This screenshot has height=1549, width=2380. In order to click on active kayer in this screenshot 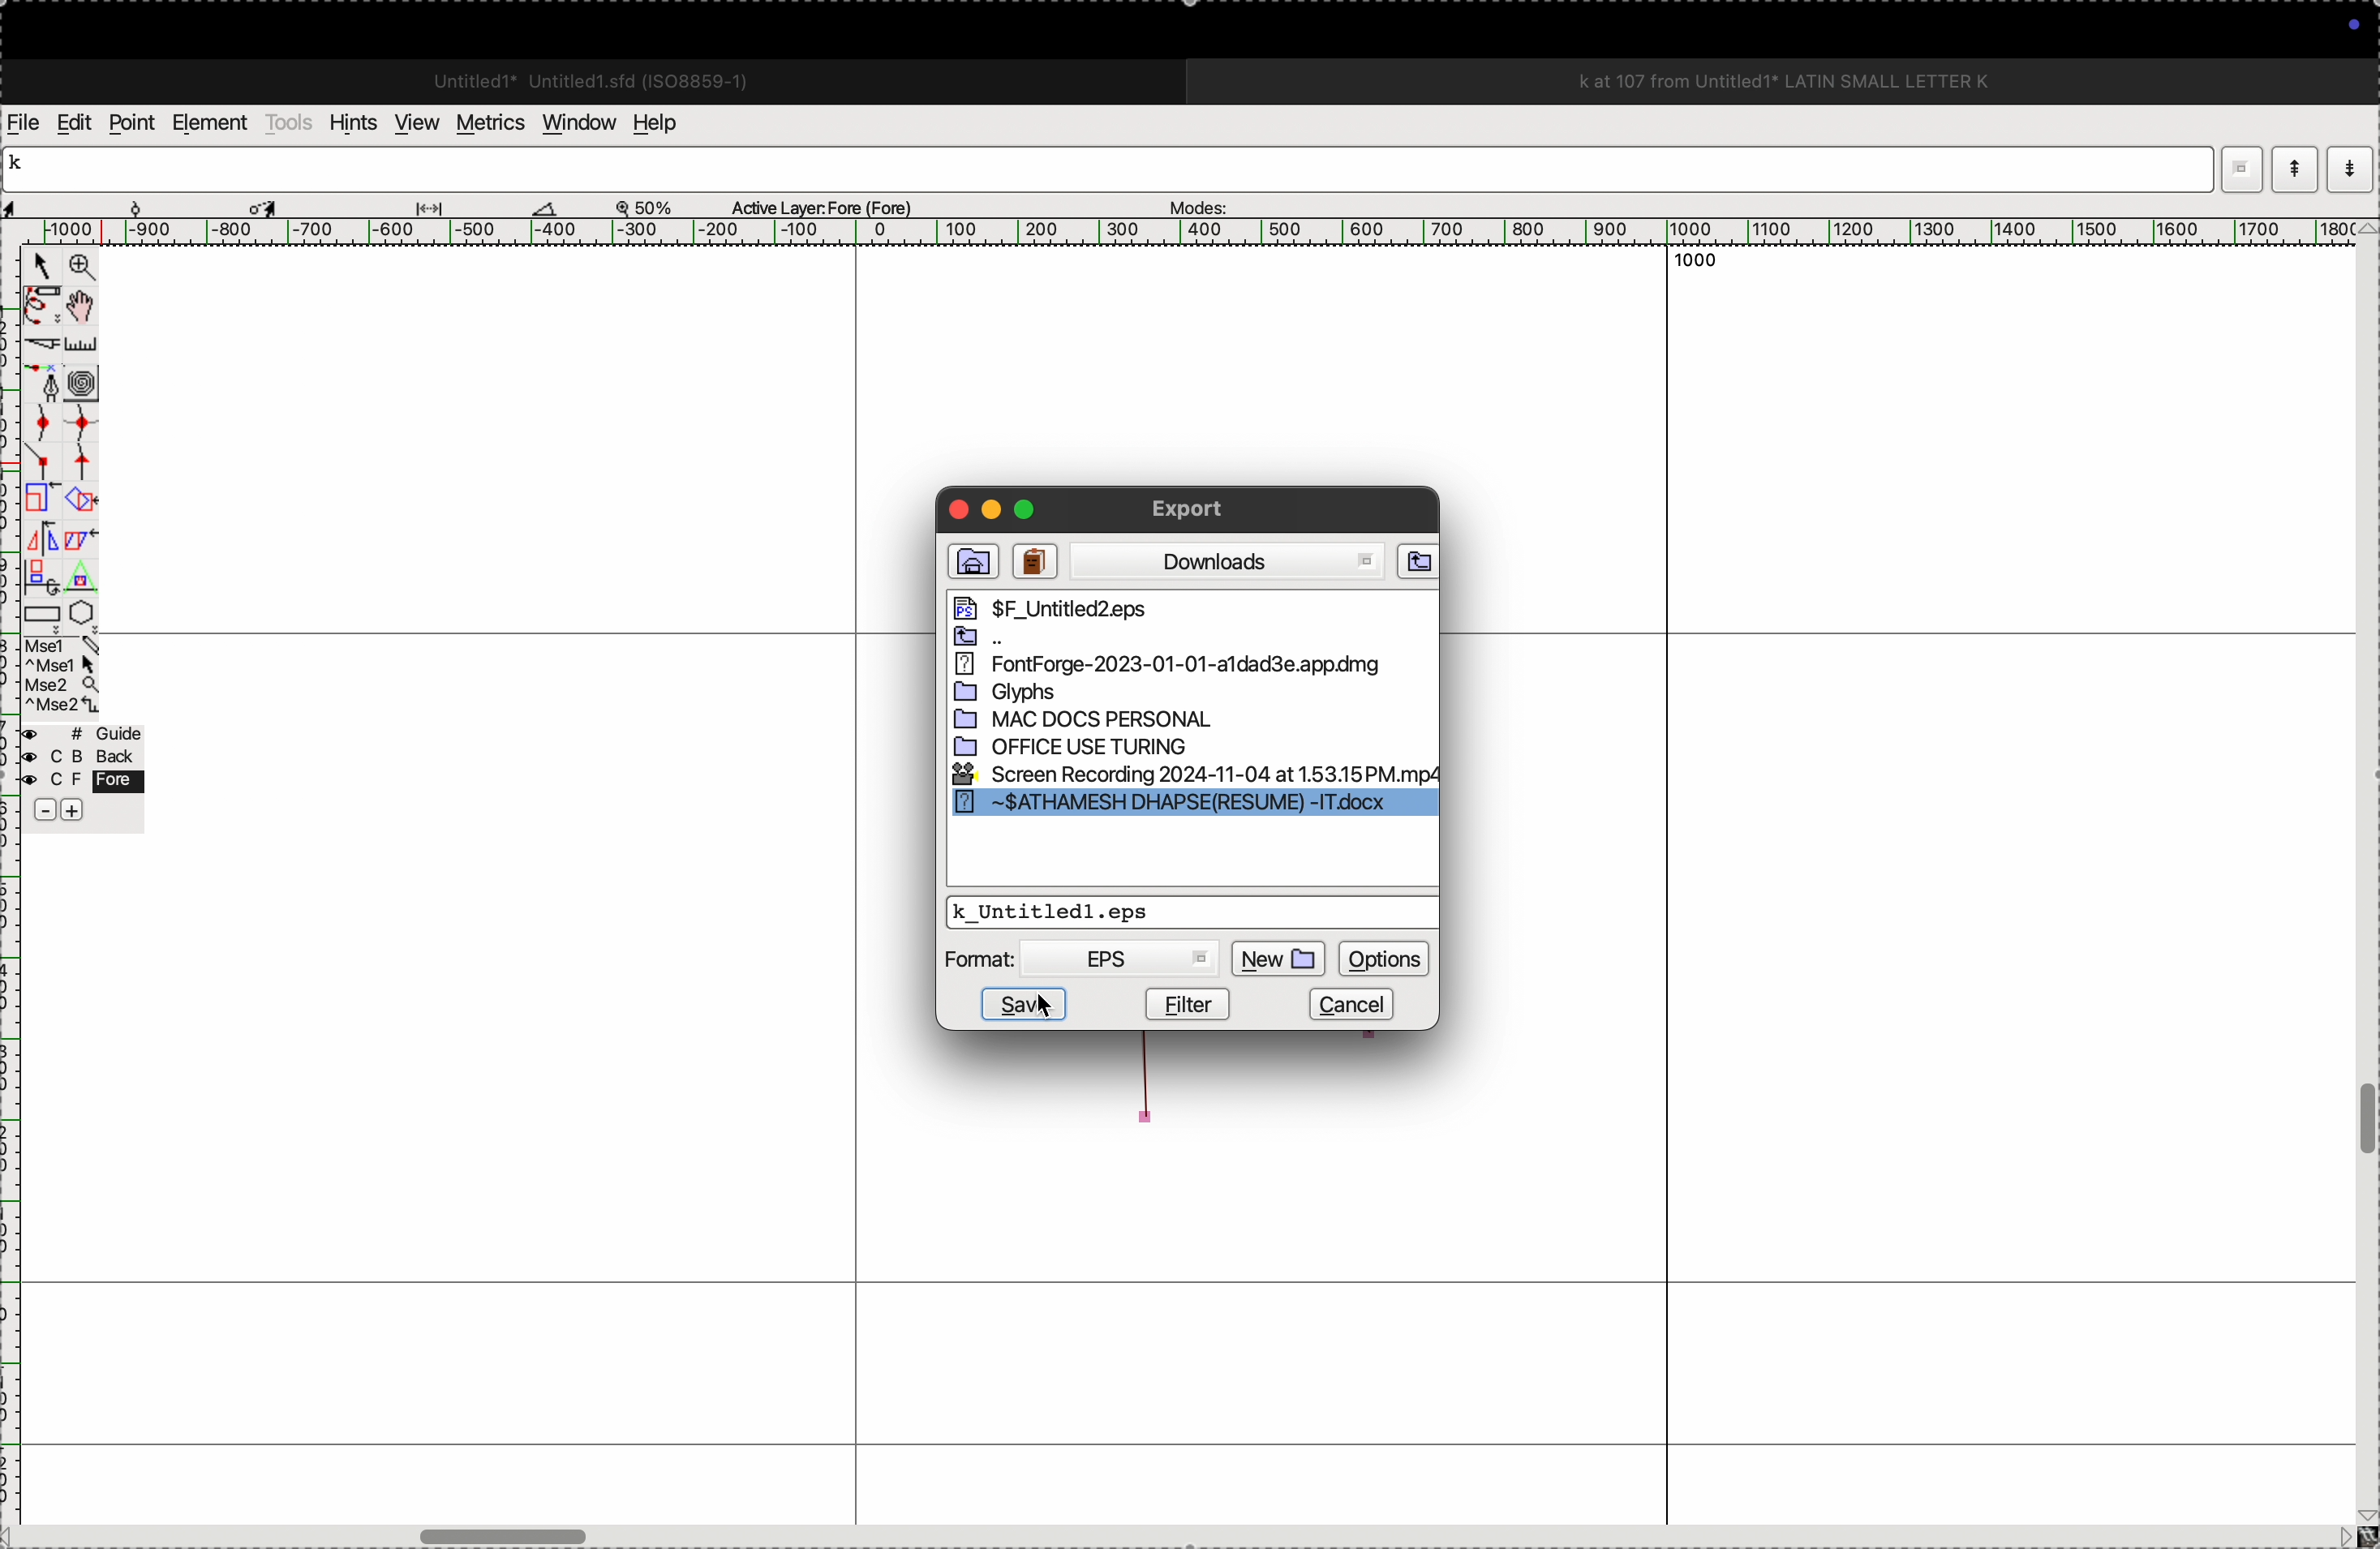, I will do `click(834, 206)`.